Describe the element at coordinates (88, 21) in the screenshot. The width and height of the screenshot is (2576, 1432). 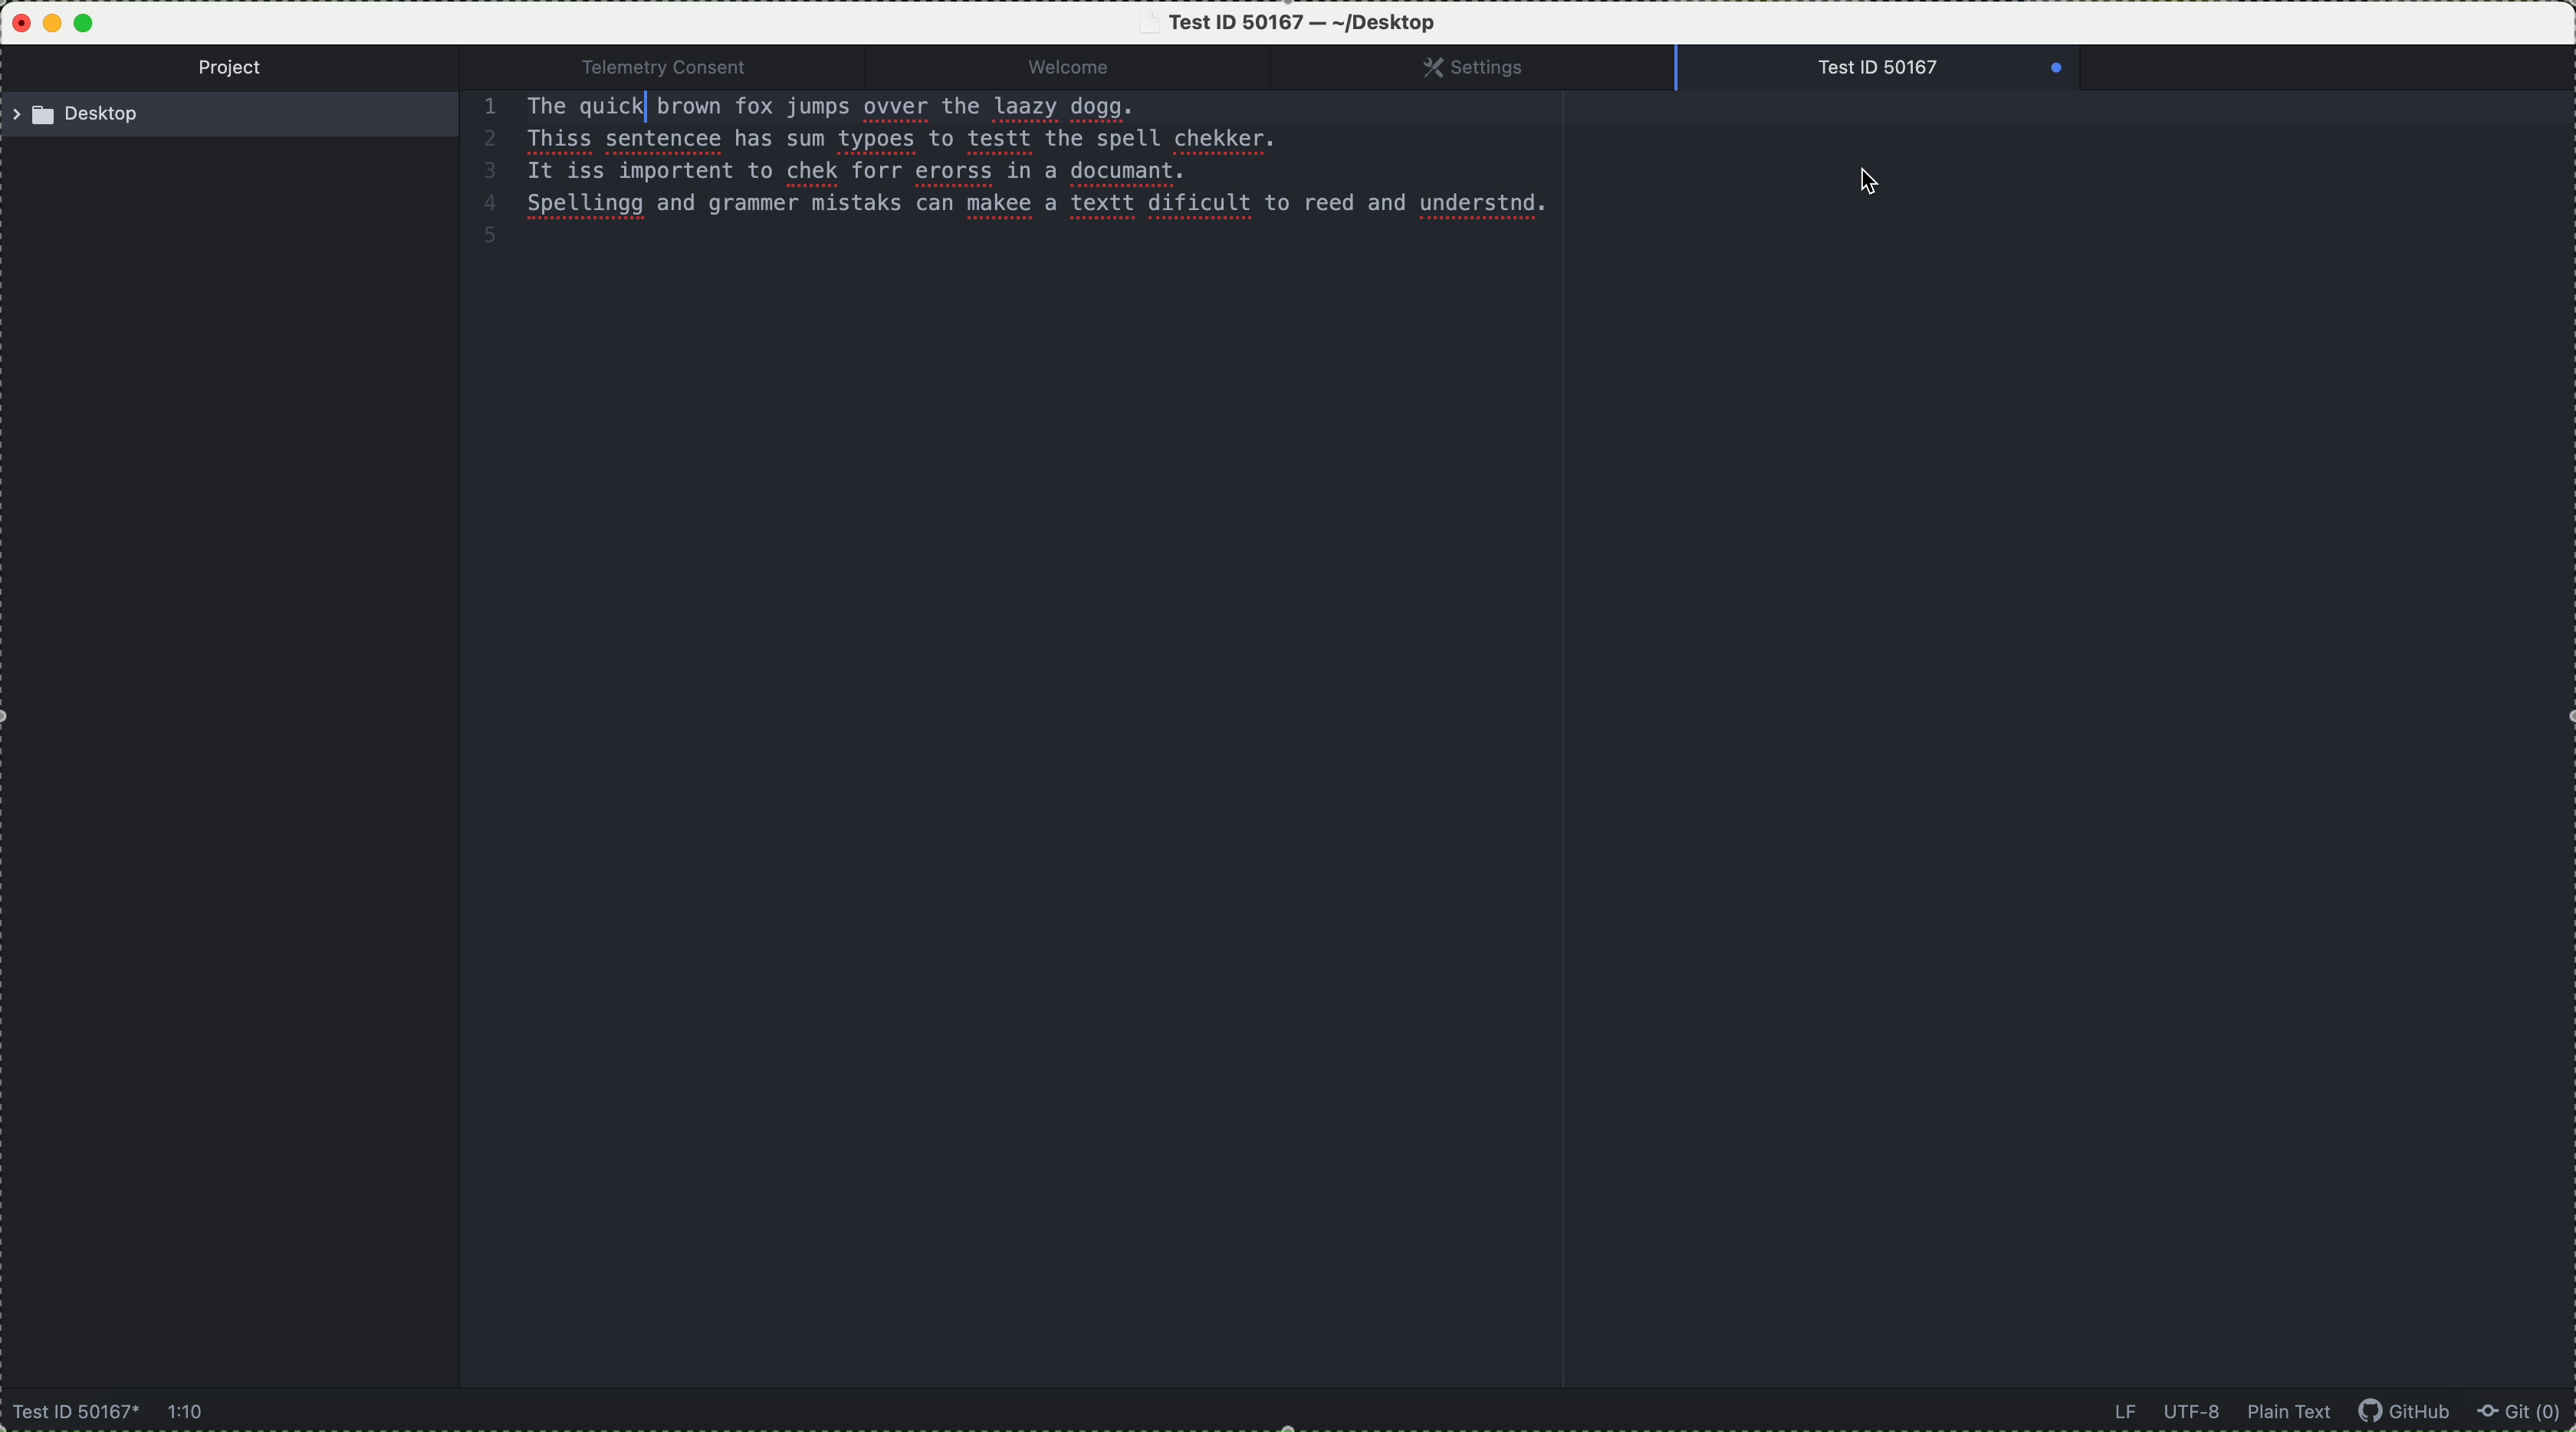
I see `maximize program` at that location.